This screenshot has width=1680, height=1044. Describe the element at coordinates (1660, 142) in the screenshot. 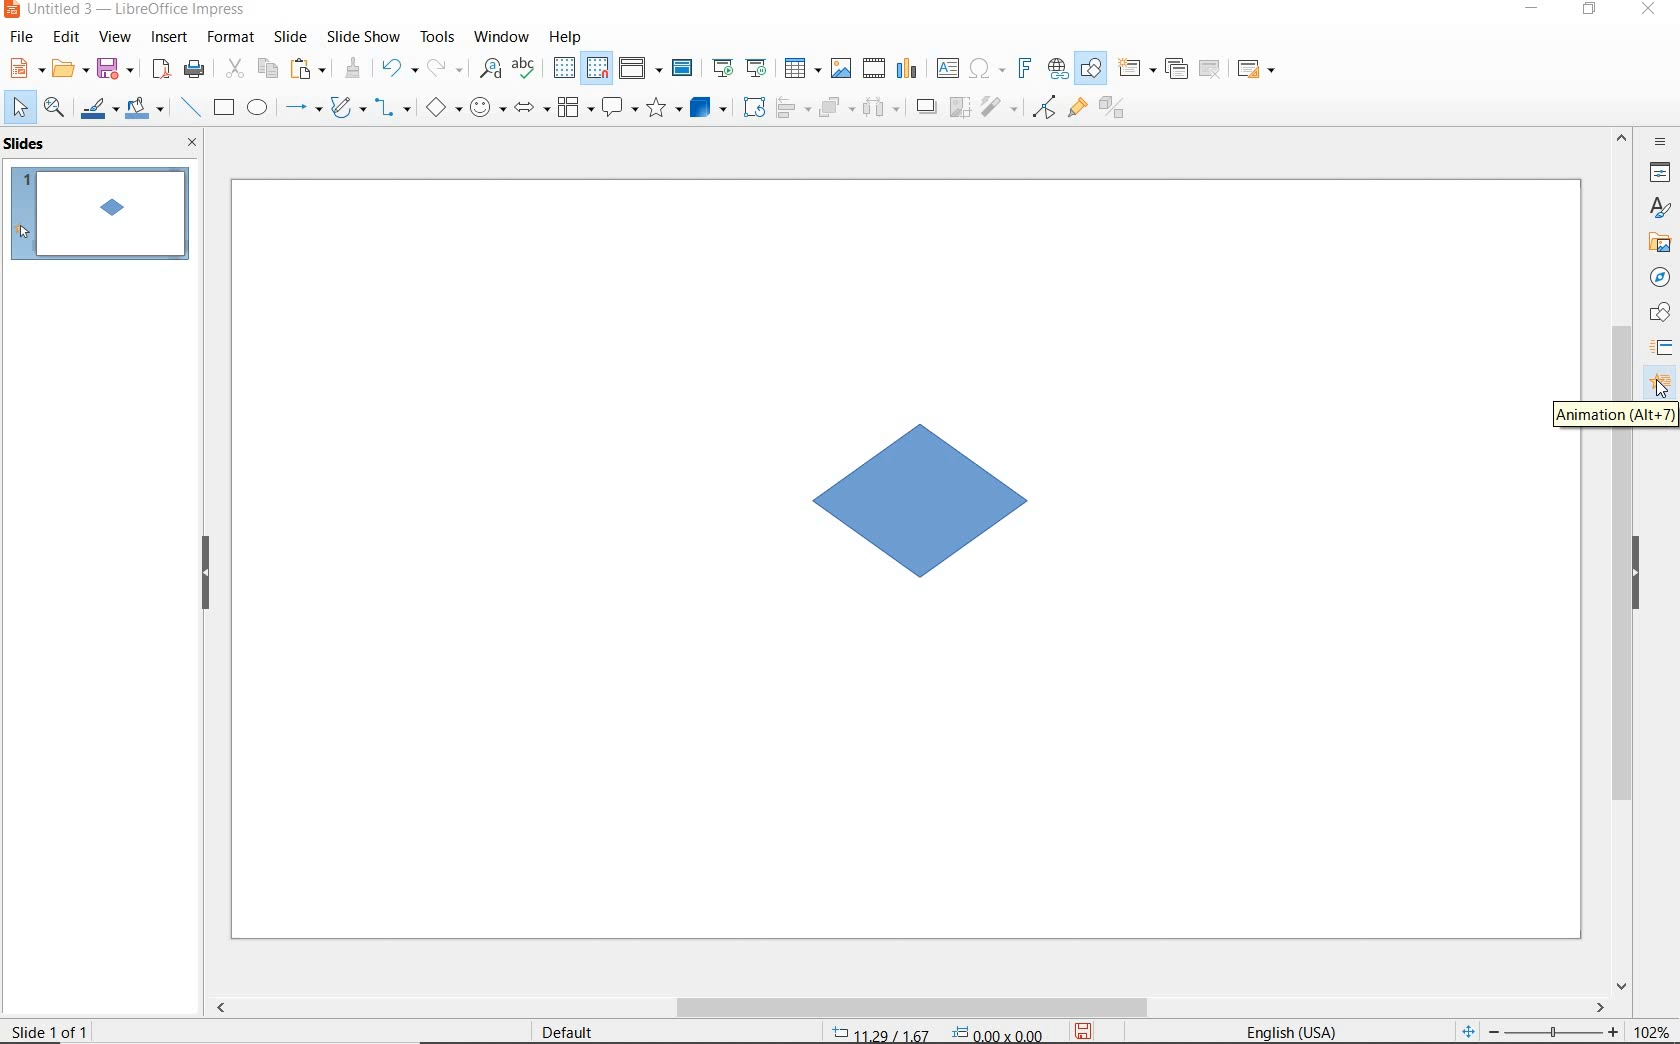

I see `sidebar settings` at that location.